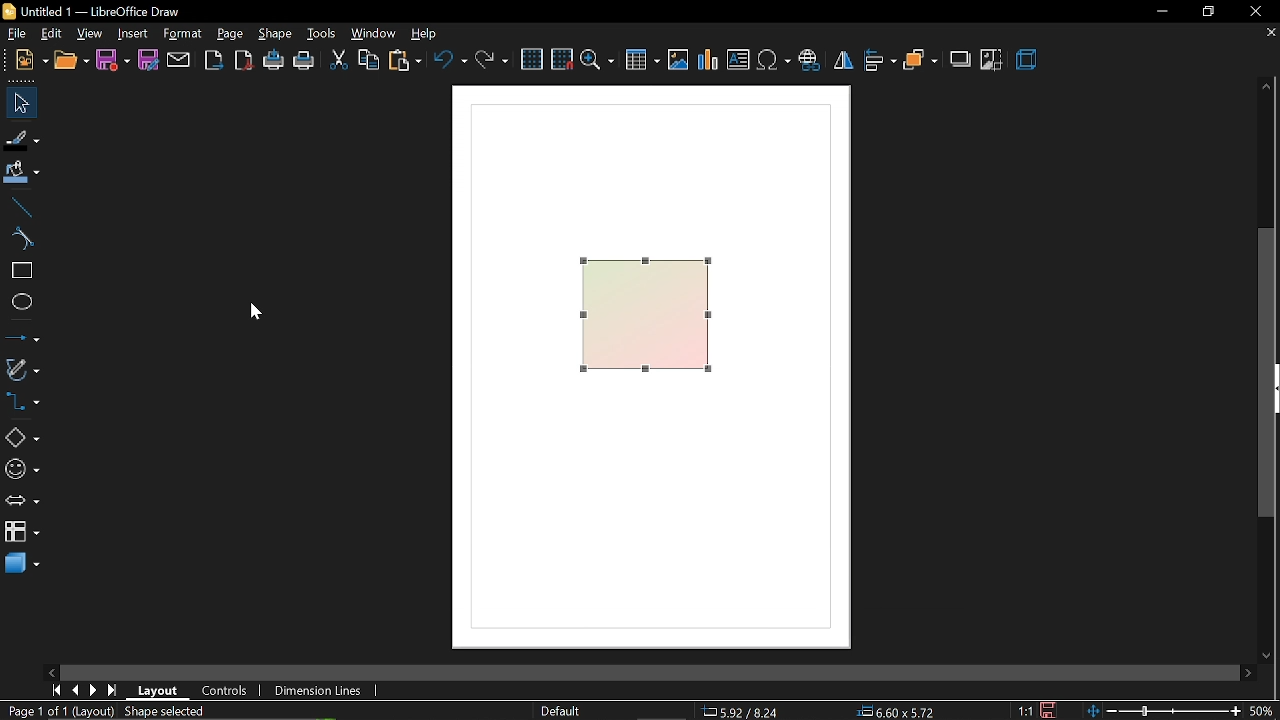 This screenshot has height=720, width=1280. I want to click on copy, so click(370, 61).